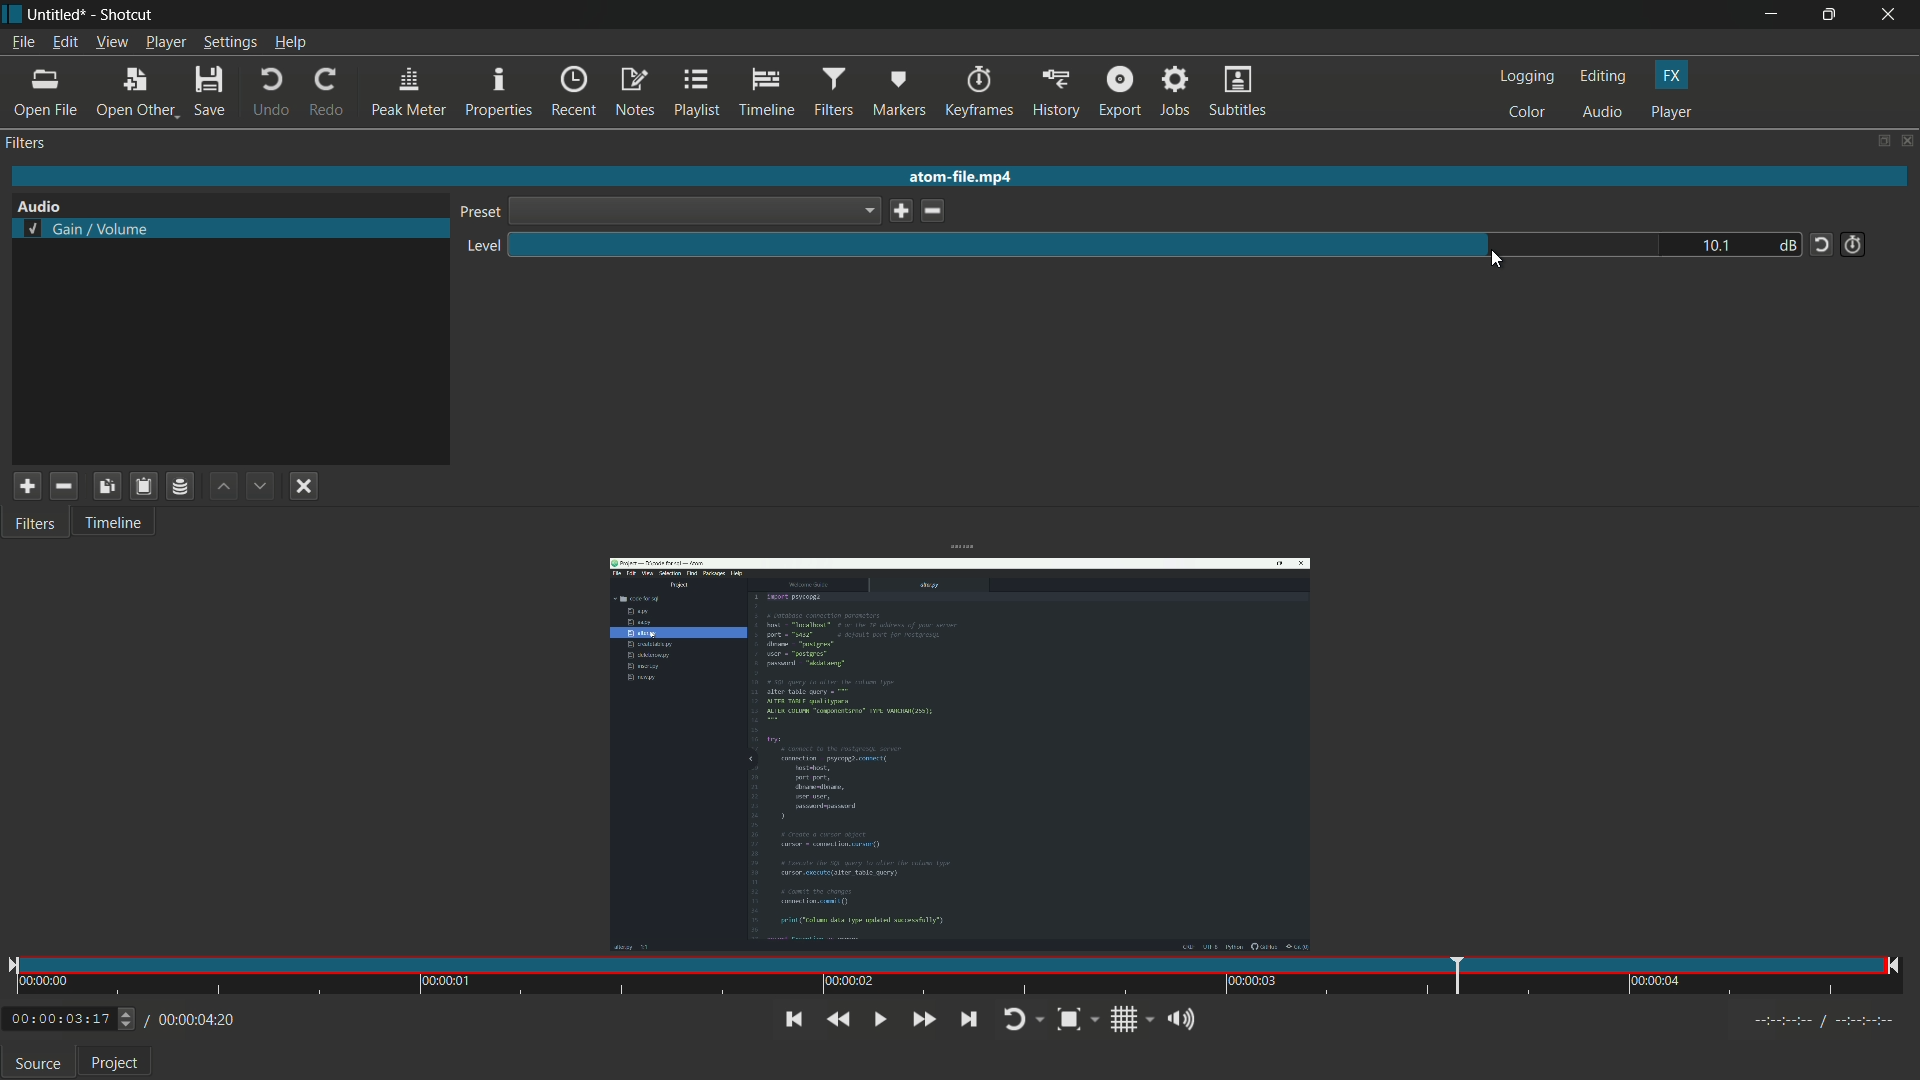  Describe the element at coordinates (977, 92) in the screenshot. I see `keyframes` at that location.